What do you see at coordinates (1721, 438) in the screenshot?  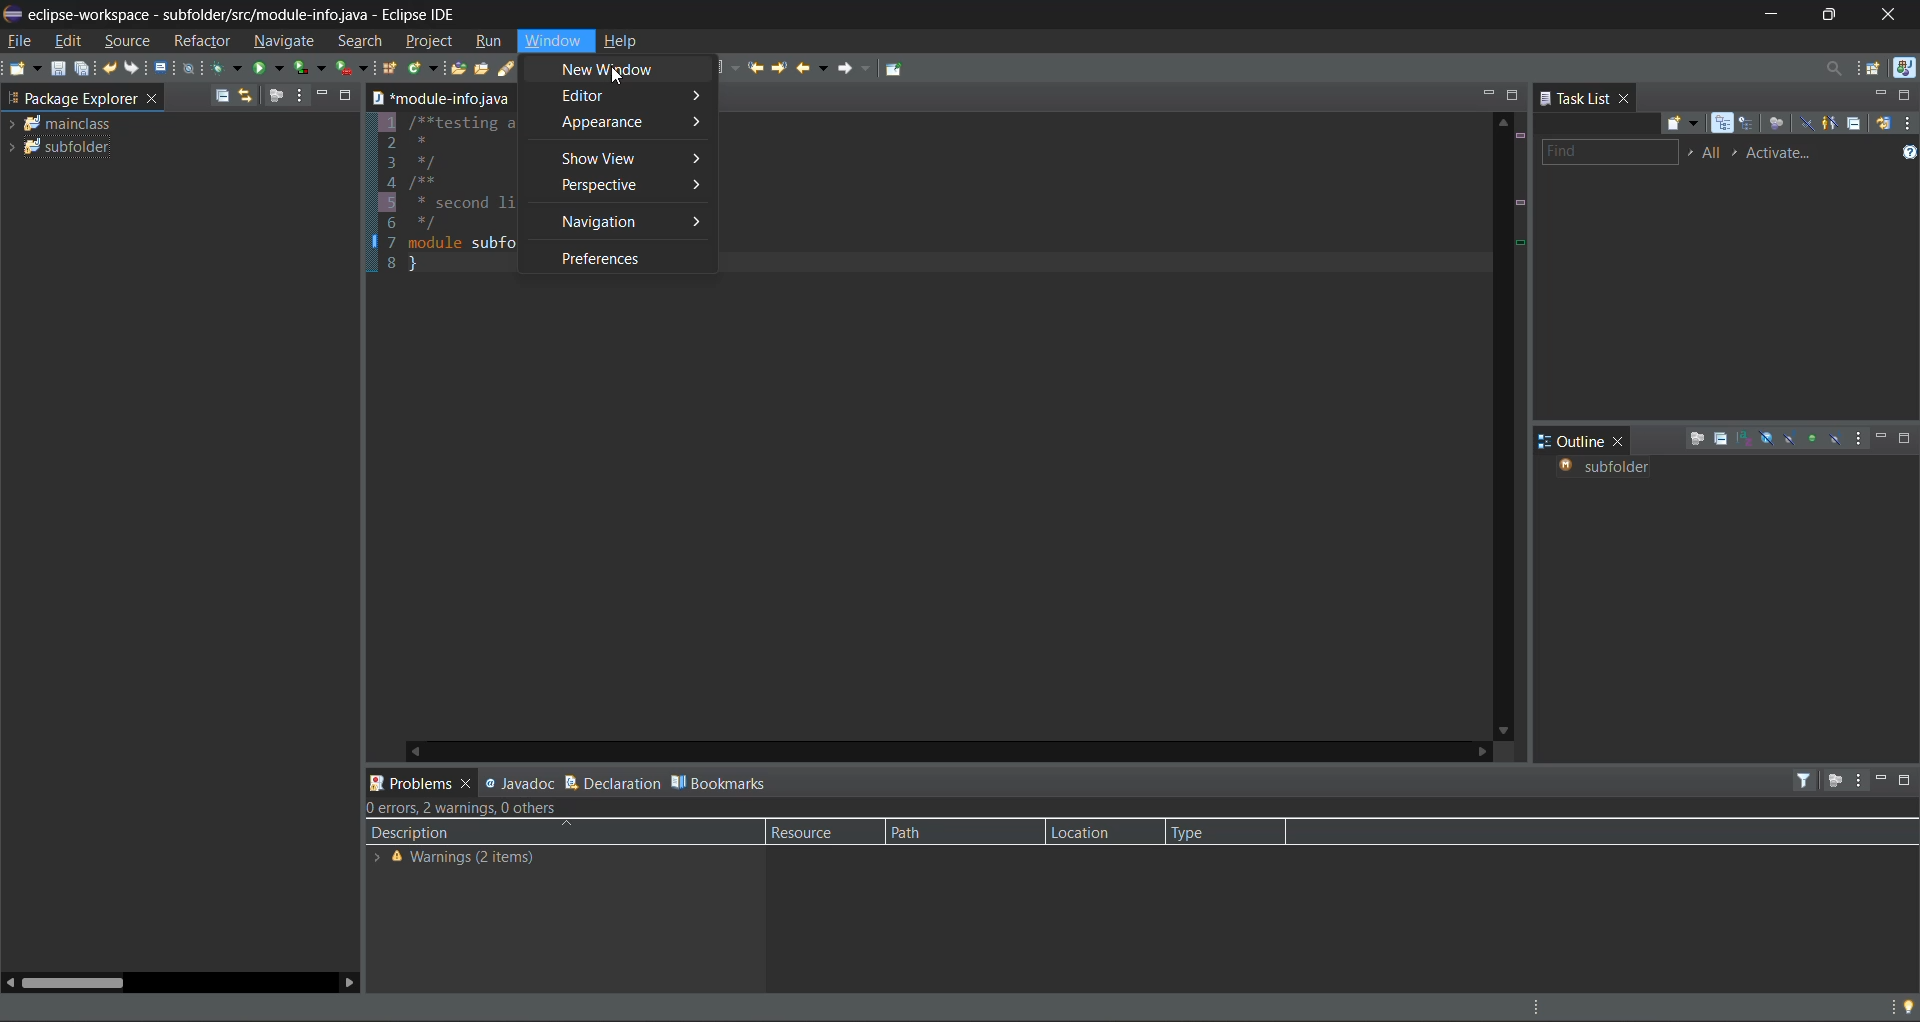 I see `collapse all` at bounding box center [1721, 438].